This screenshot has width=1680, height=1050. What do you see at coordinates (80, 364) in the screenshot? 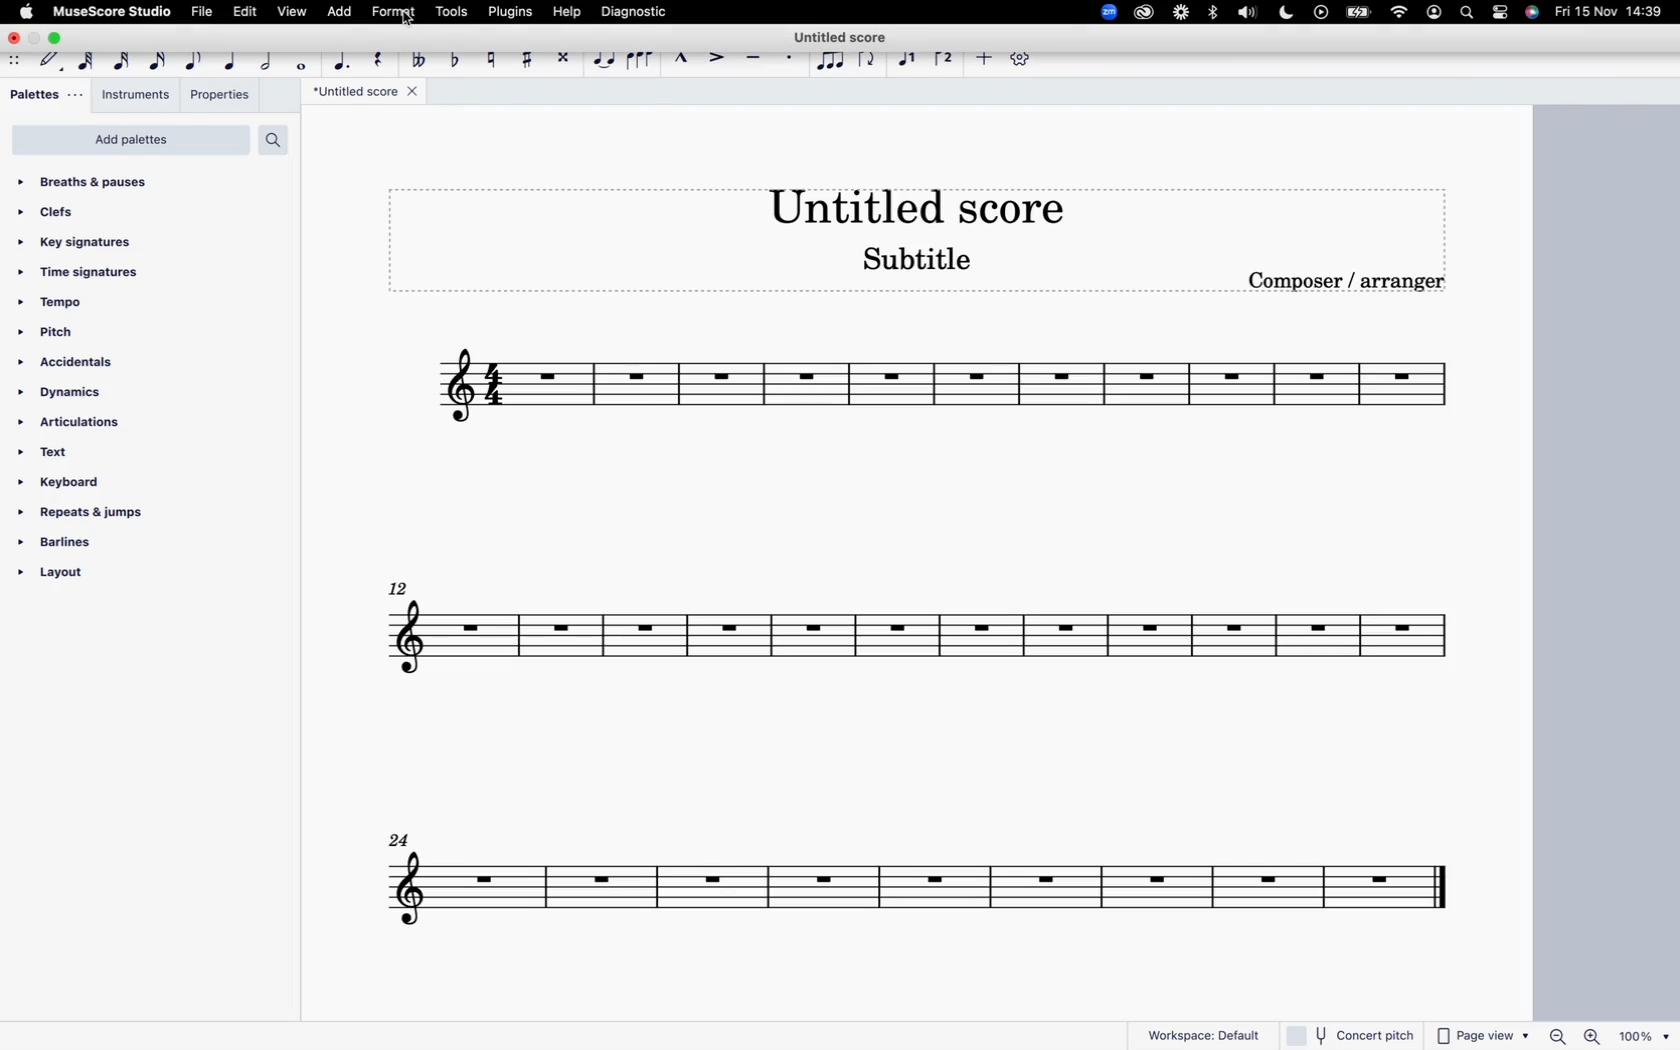
I see `accidentals` at bounding box center [80, 364].